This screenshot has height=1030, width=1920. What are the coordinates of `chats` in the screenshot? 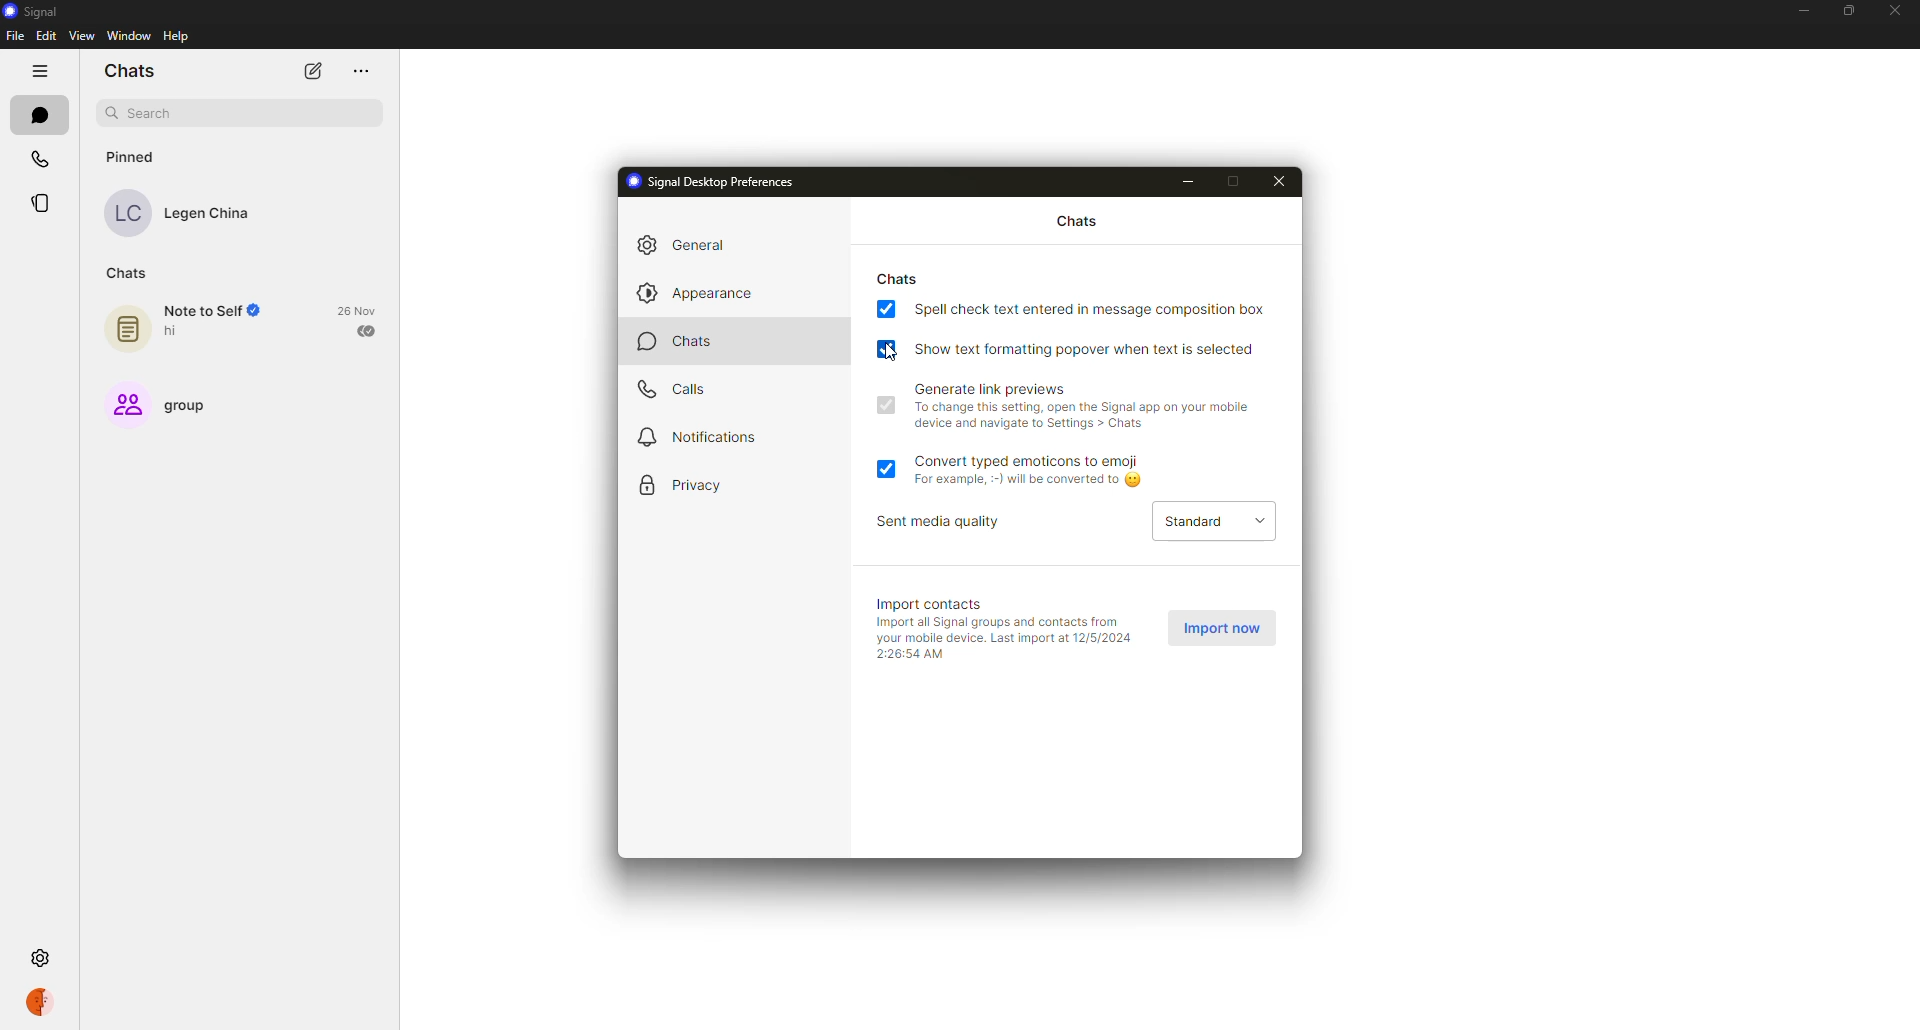 It's located at (123, 272).